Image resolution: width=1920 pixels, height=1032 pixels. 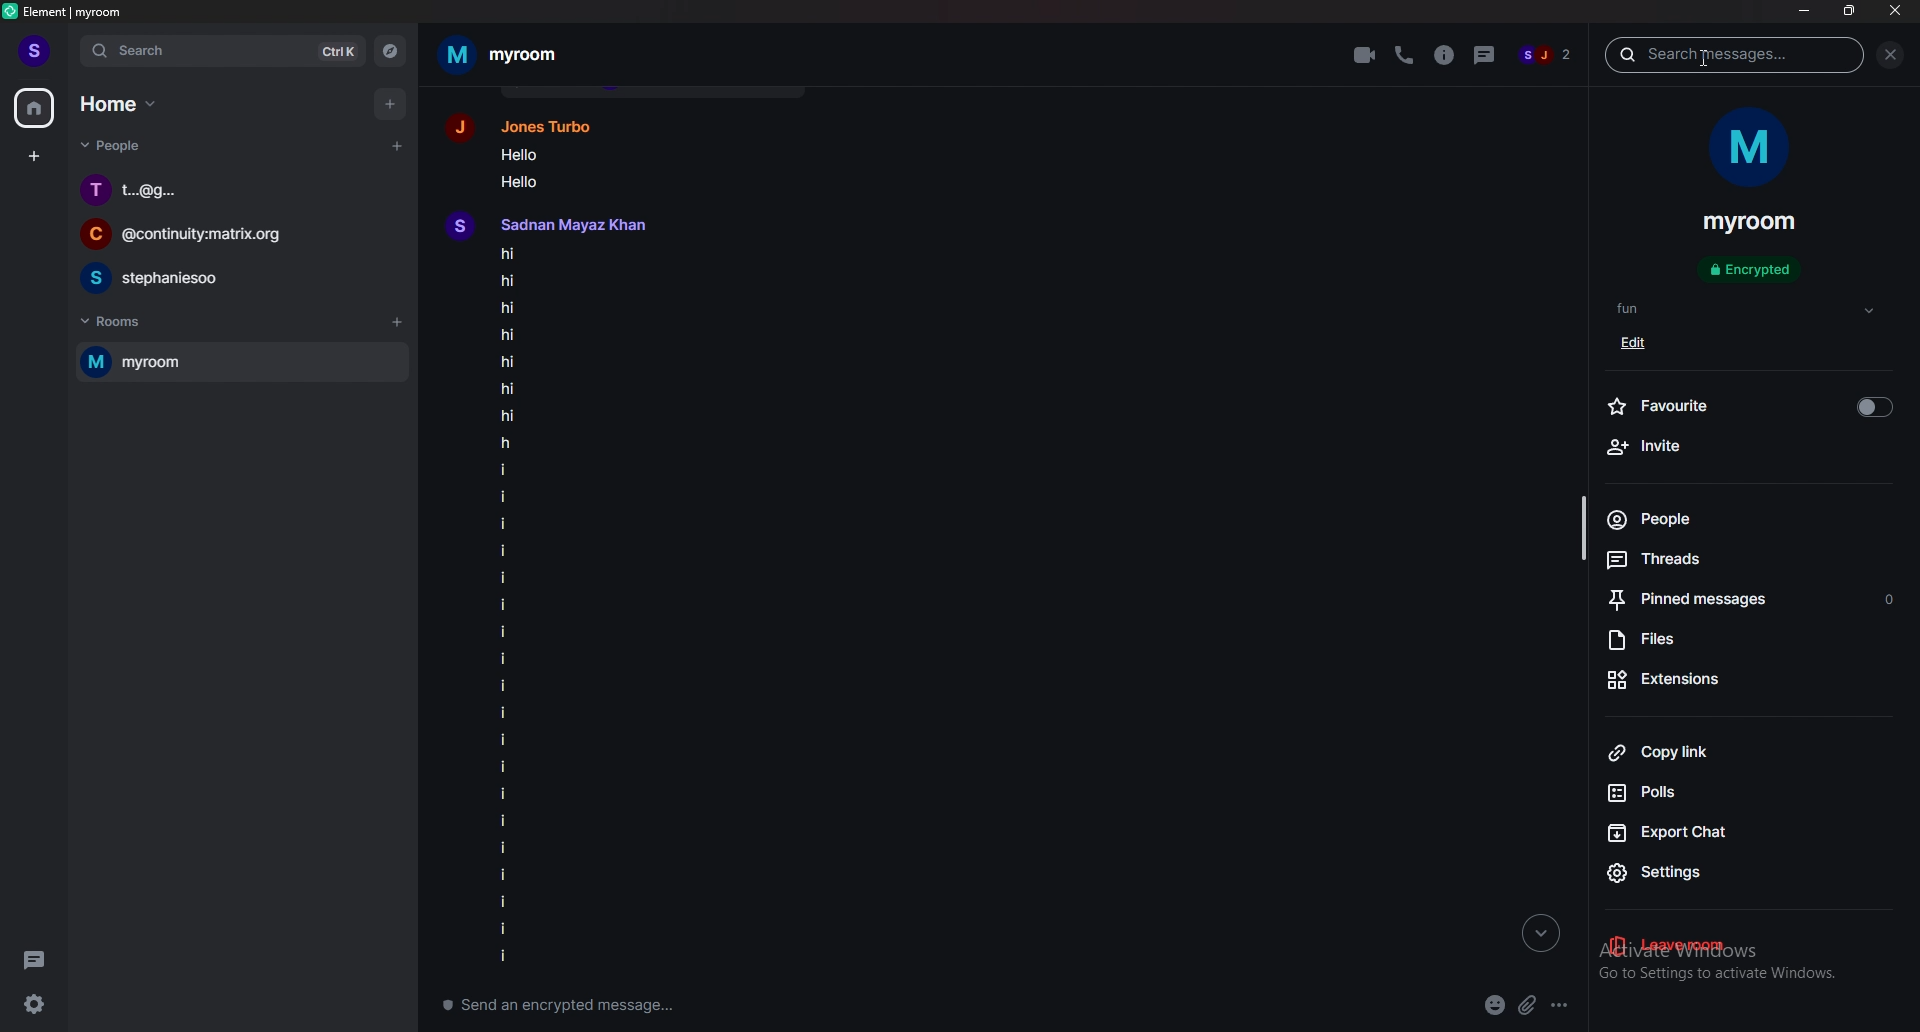 What do you see at coordinates (1749, 151) in the screenshot?
I see `room display photo` at bounding box center [1749, 151].